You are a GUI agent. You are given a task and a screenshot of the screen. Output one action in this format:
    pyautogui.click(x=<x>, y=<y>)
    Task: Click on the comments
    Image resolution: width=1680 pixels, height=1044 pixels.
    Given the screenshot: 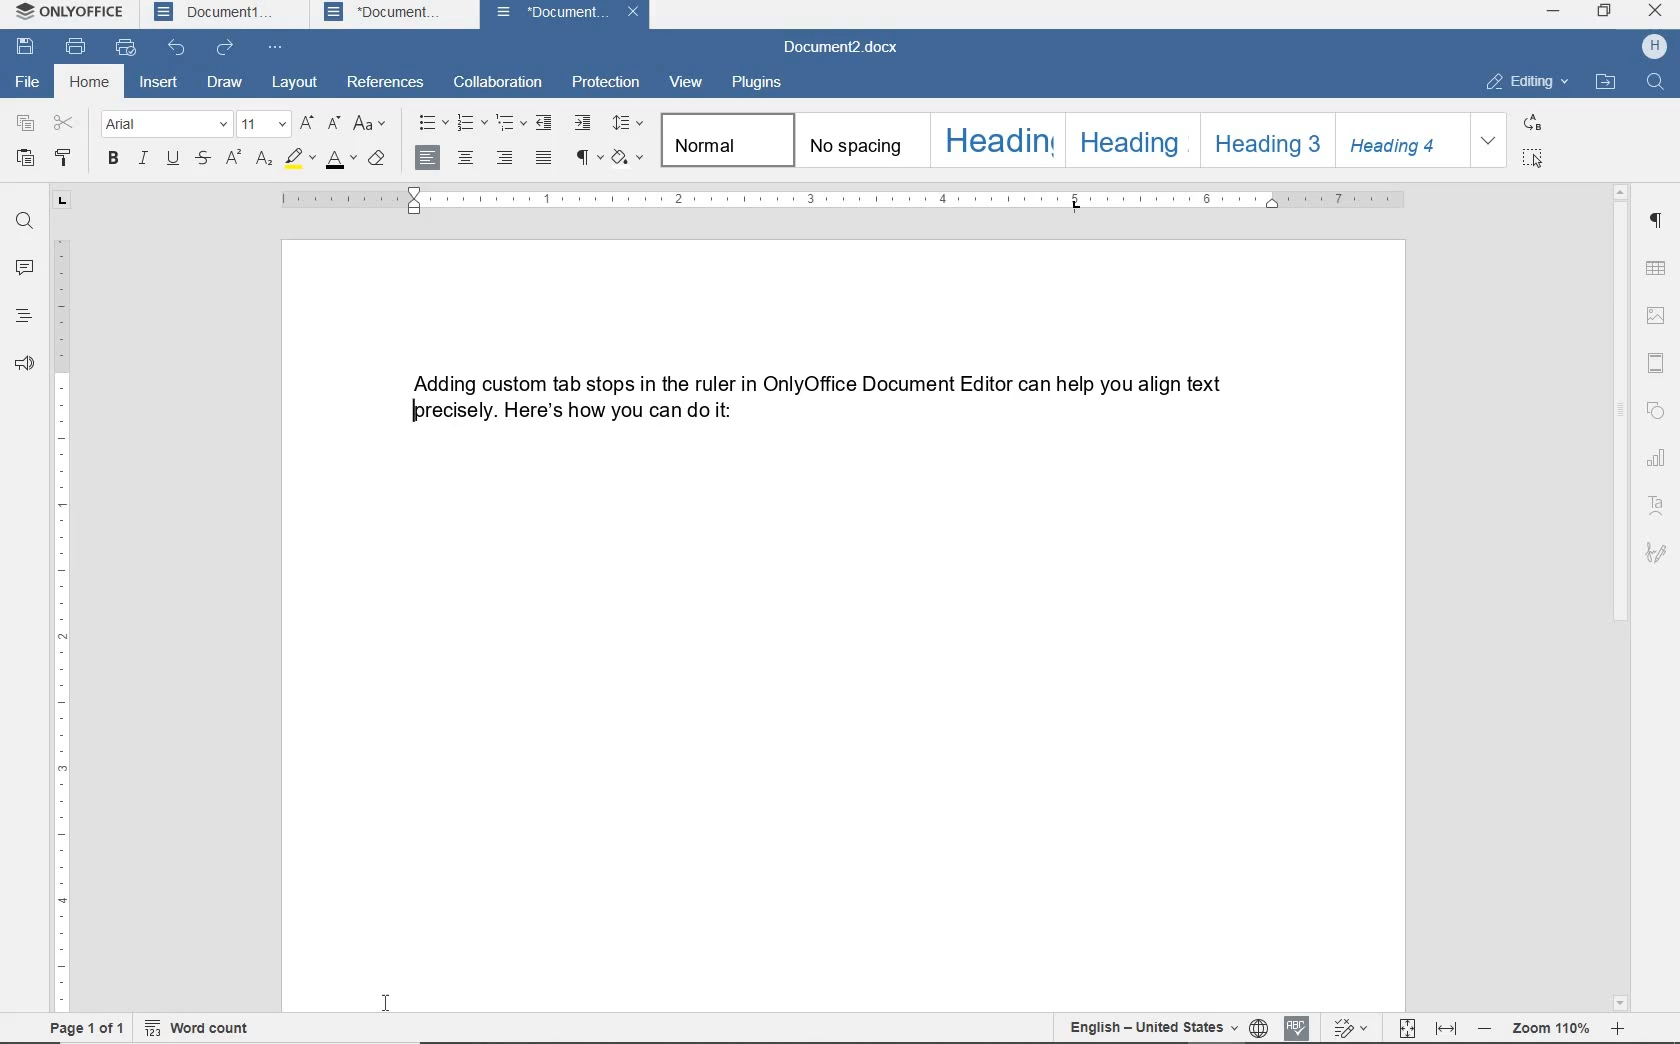 What is the action you would take?
    pyautogui.click(x=22, y=268)
    